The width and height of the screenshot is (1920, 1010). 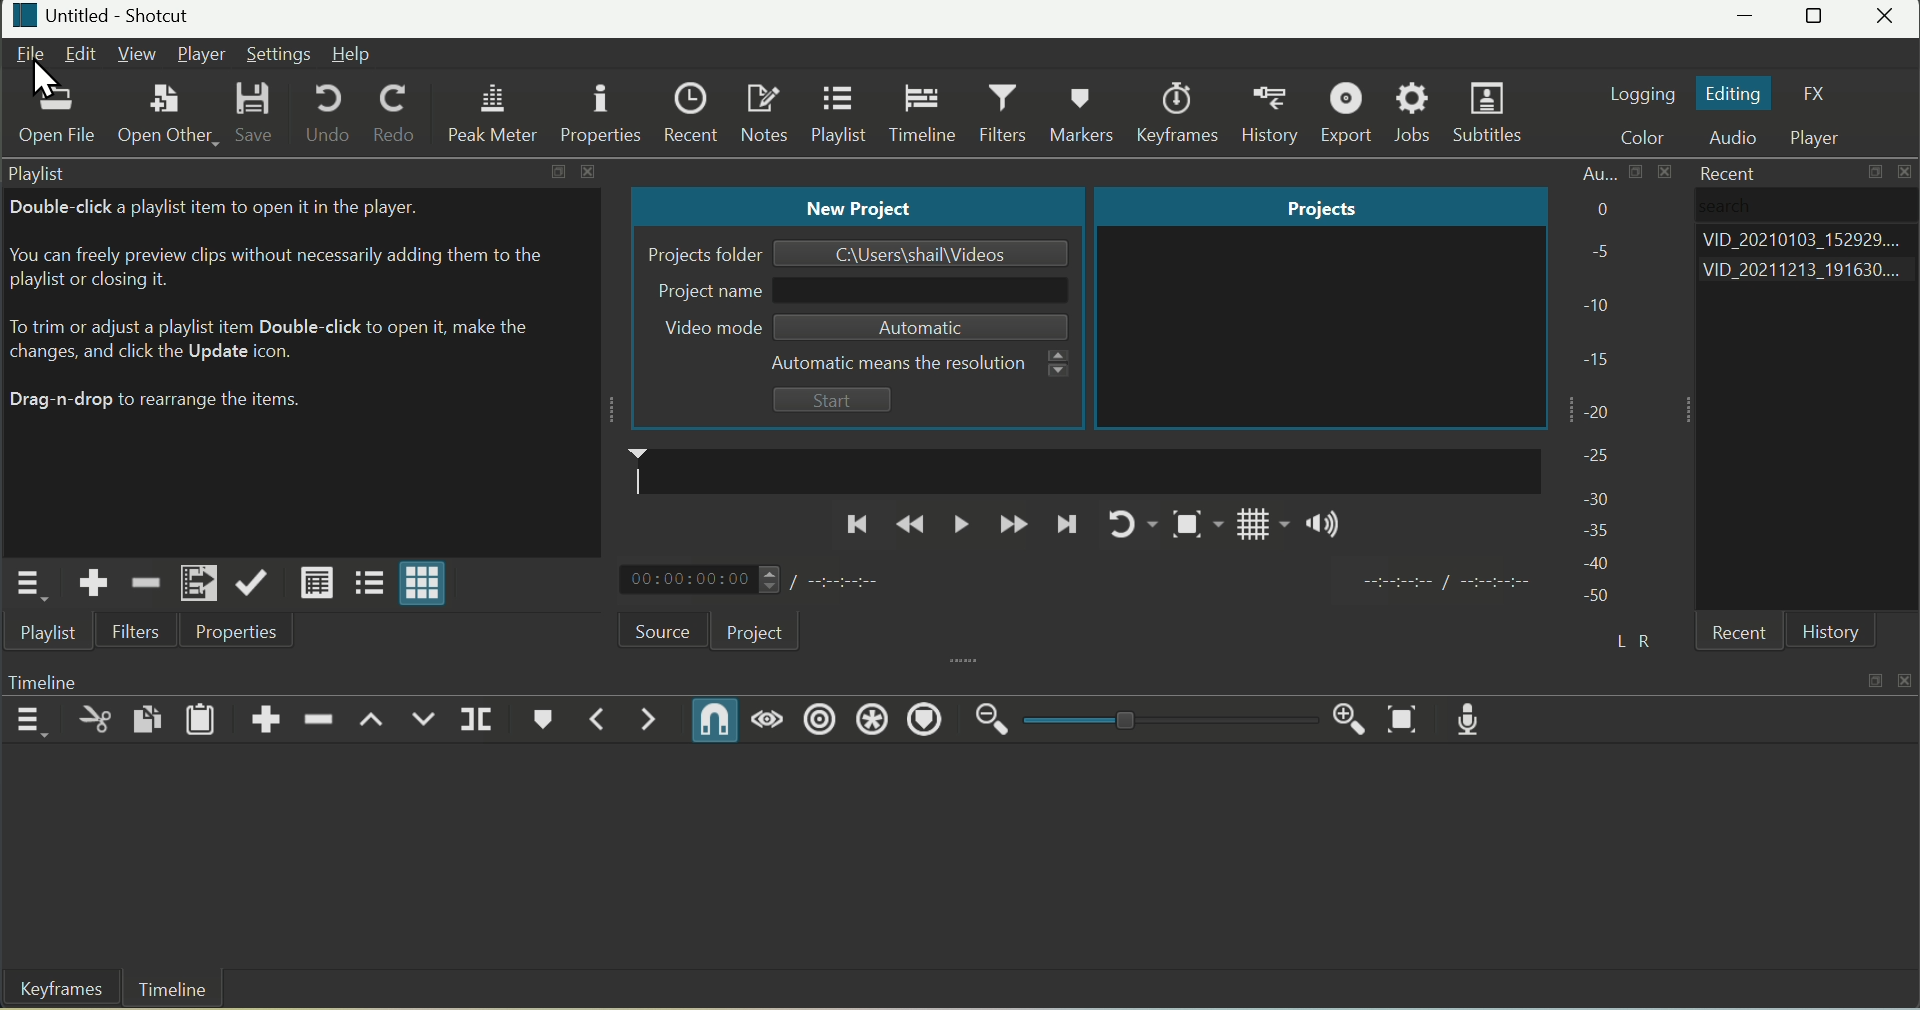 What do you see at coordinates (1185, 528) in the screenshot?
I see `Snapshot` at bounding box center [1185, 528].